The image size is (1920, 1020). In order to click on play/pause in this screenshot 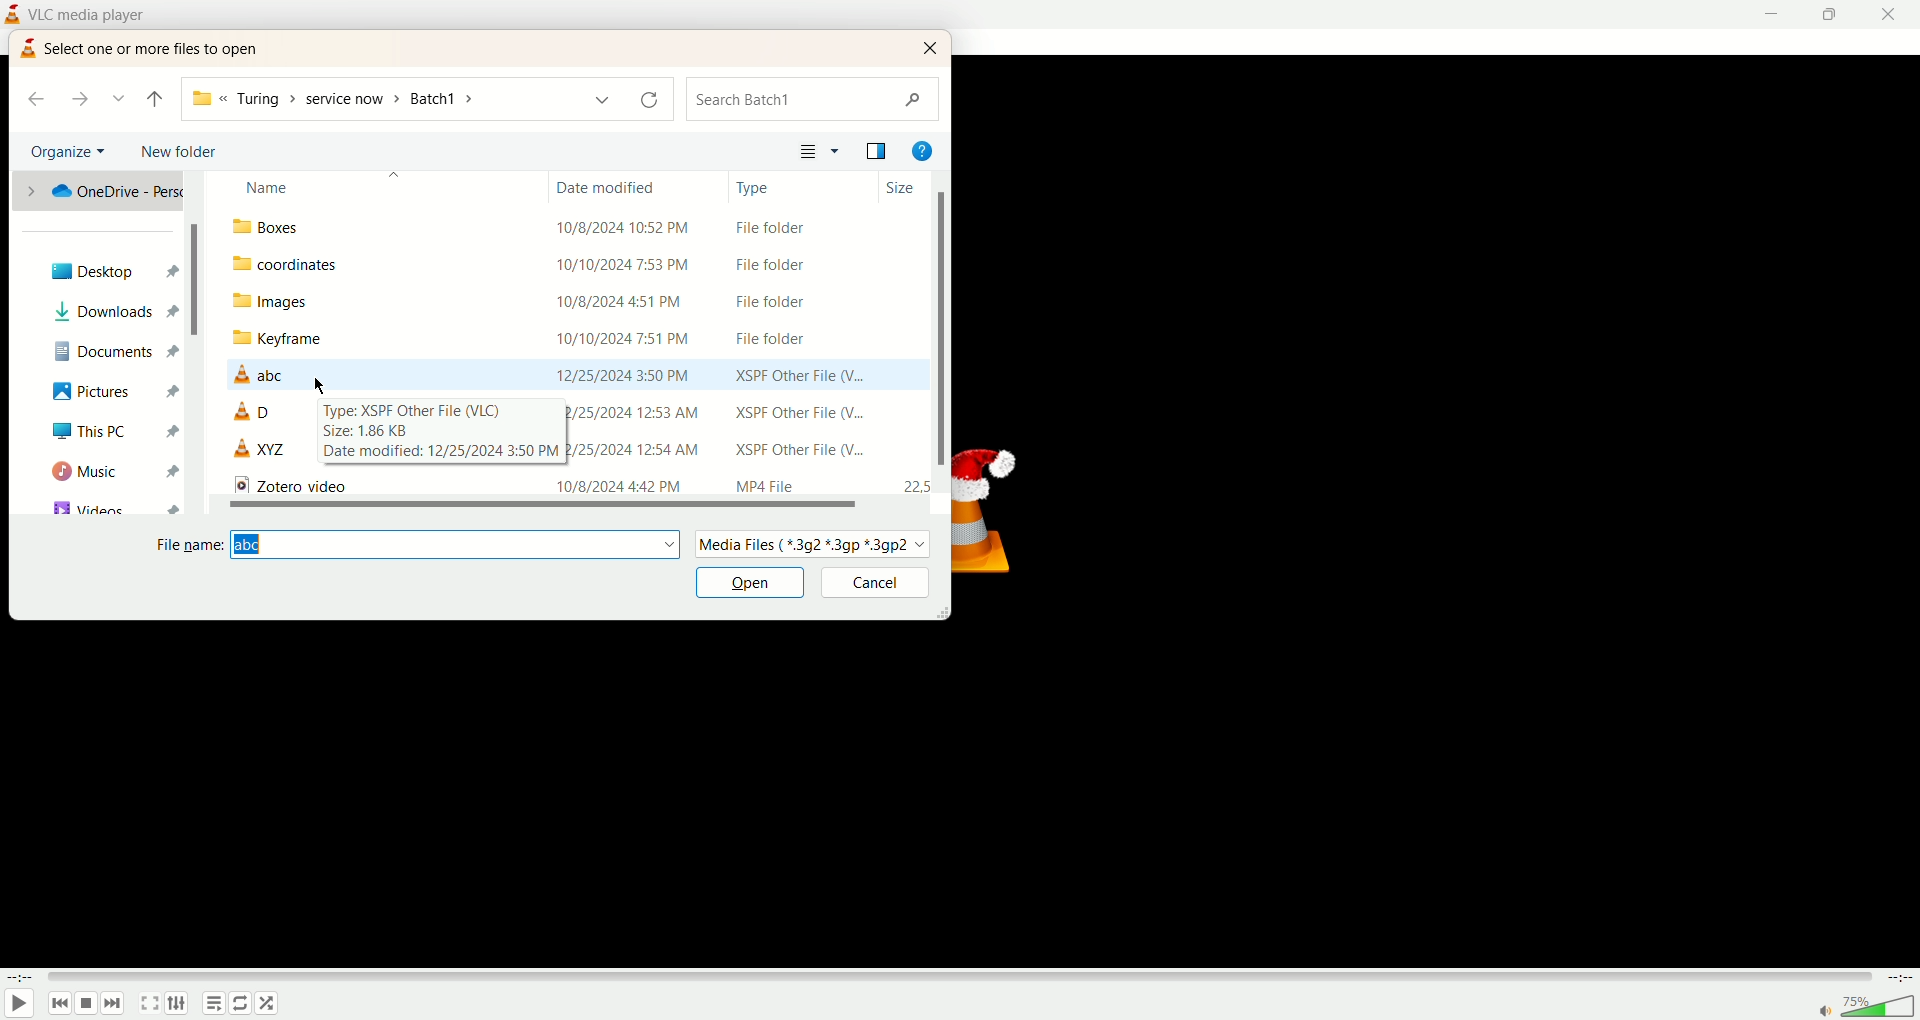, I will do `click(19, 1003)`.